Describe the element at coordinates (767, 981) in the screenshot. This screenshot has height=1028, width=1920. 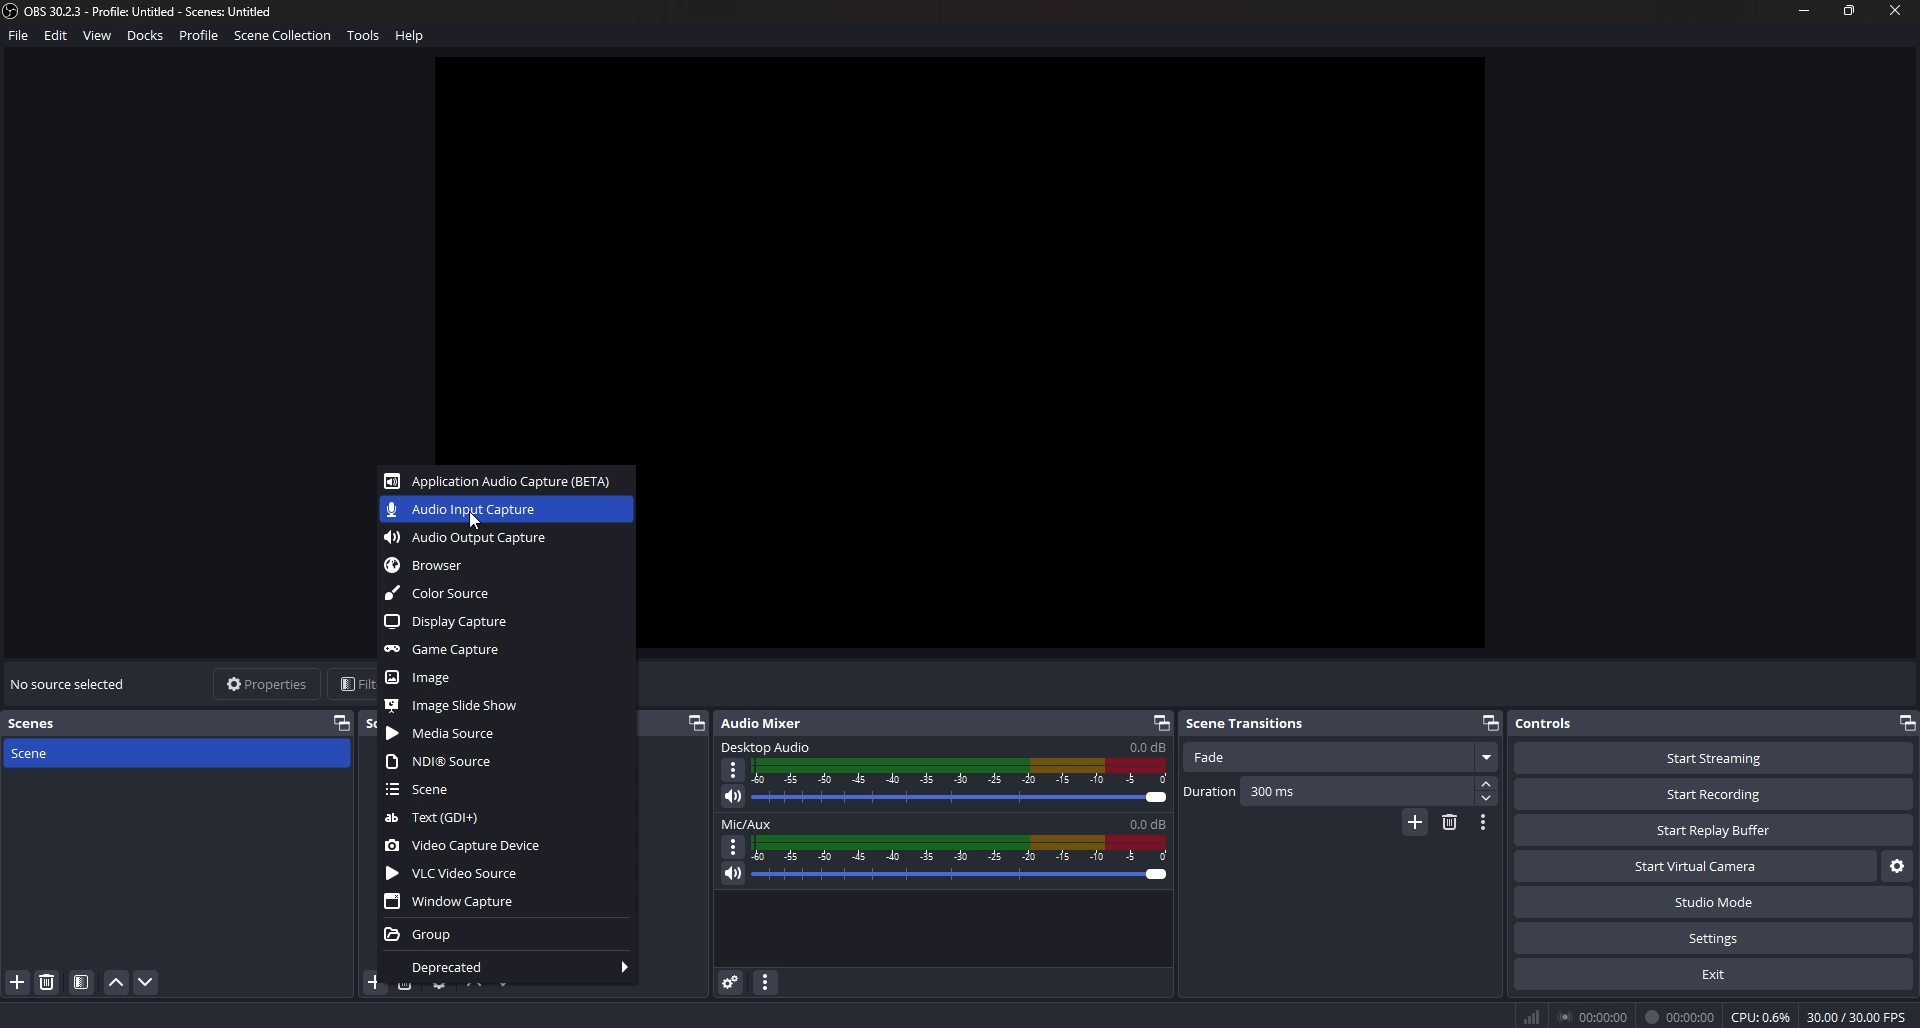
I see `audio mixer menu` at that location.